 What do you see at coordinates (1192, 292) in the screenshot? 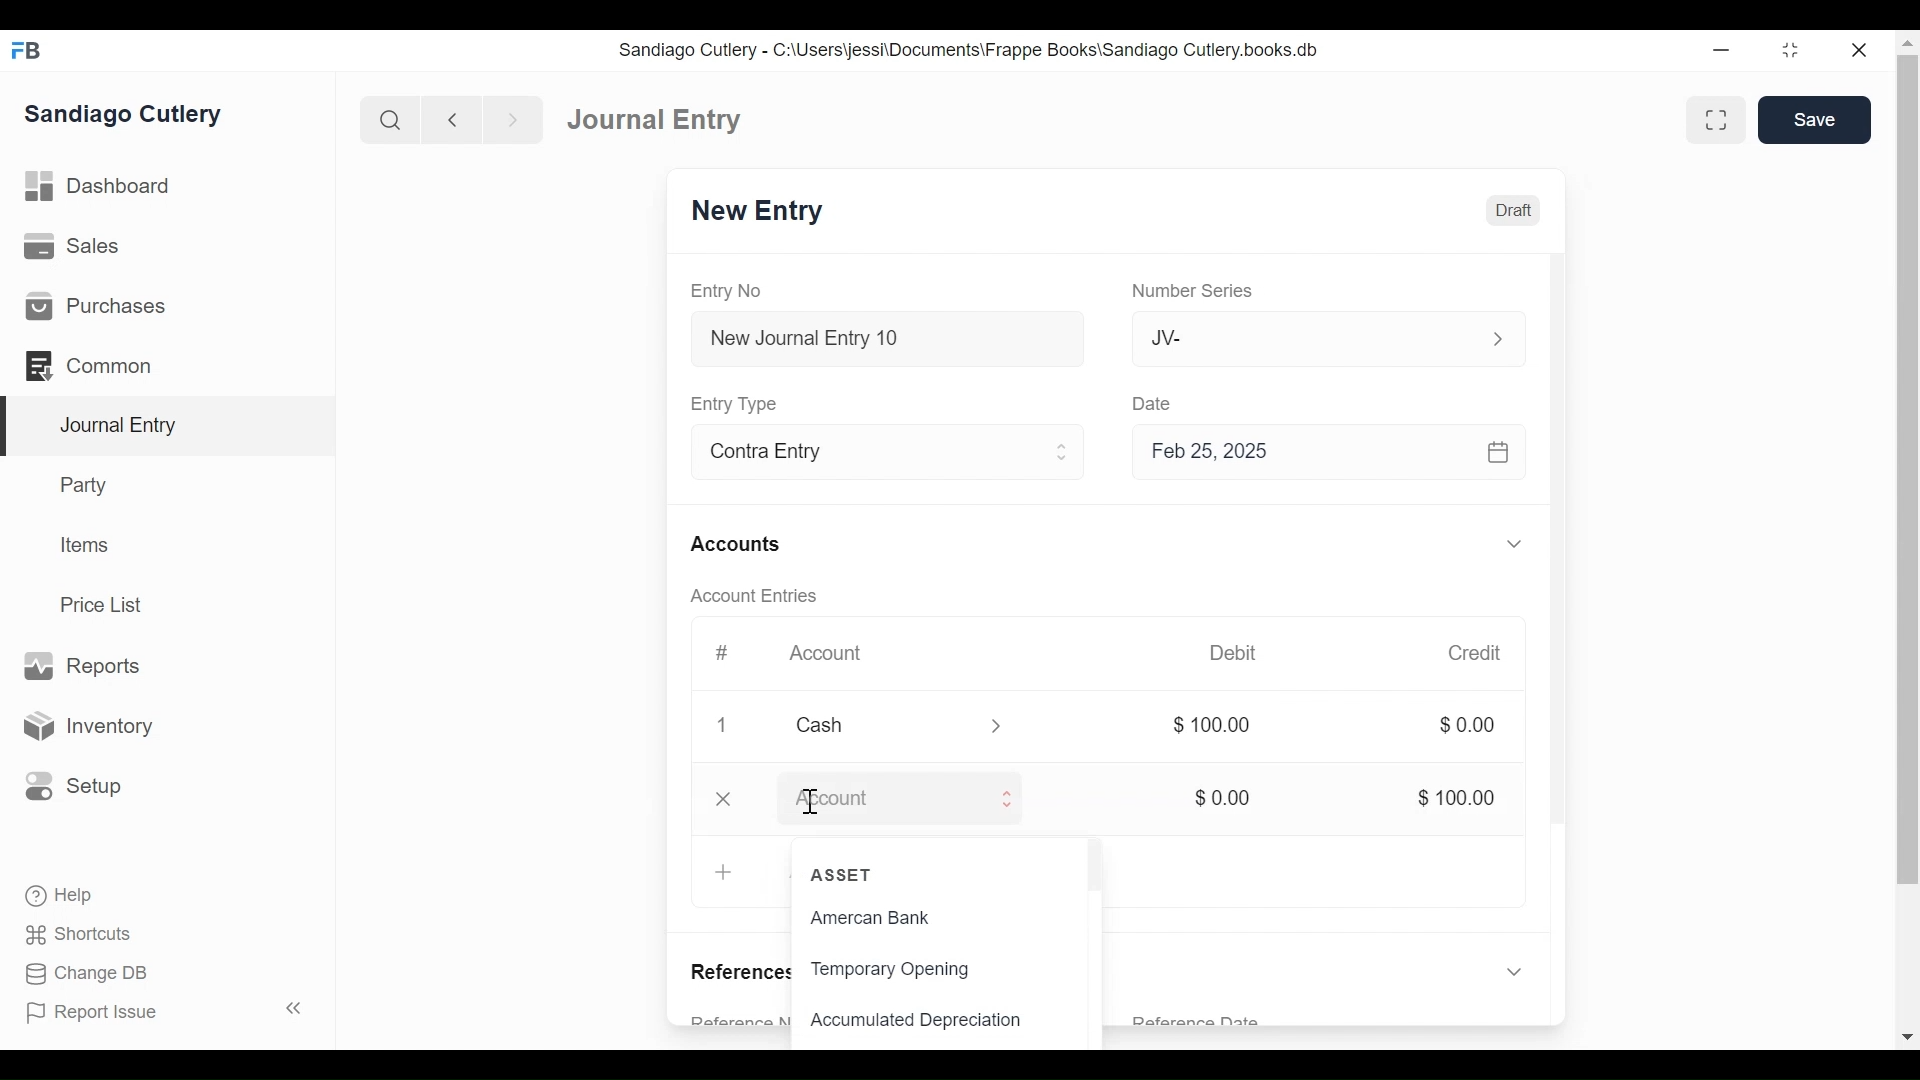
I see `Number Series` at bounding box center [1192, 292].